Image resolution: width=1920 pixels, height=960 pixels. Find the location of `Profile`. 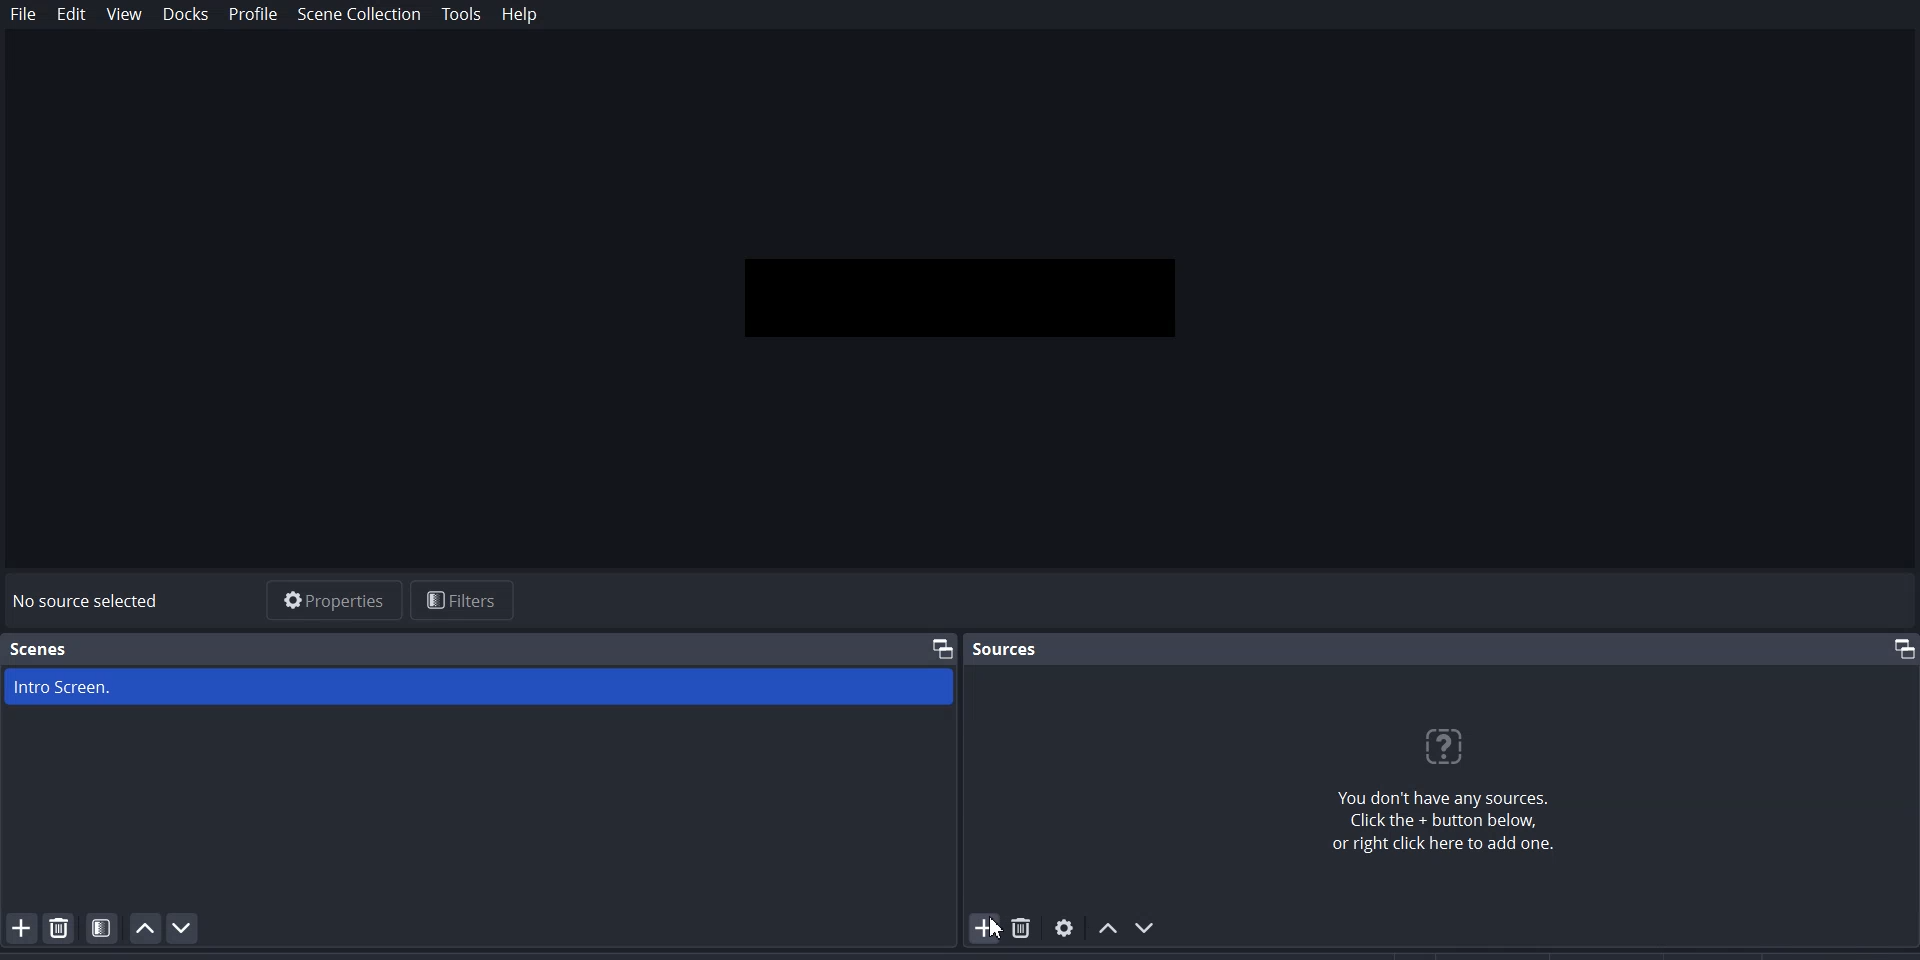

Profile is located at coordinates (254, 15).